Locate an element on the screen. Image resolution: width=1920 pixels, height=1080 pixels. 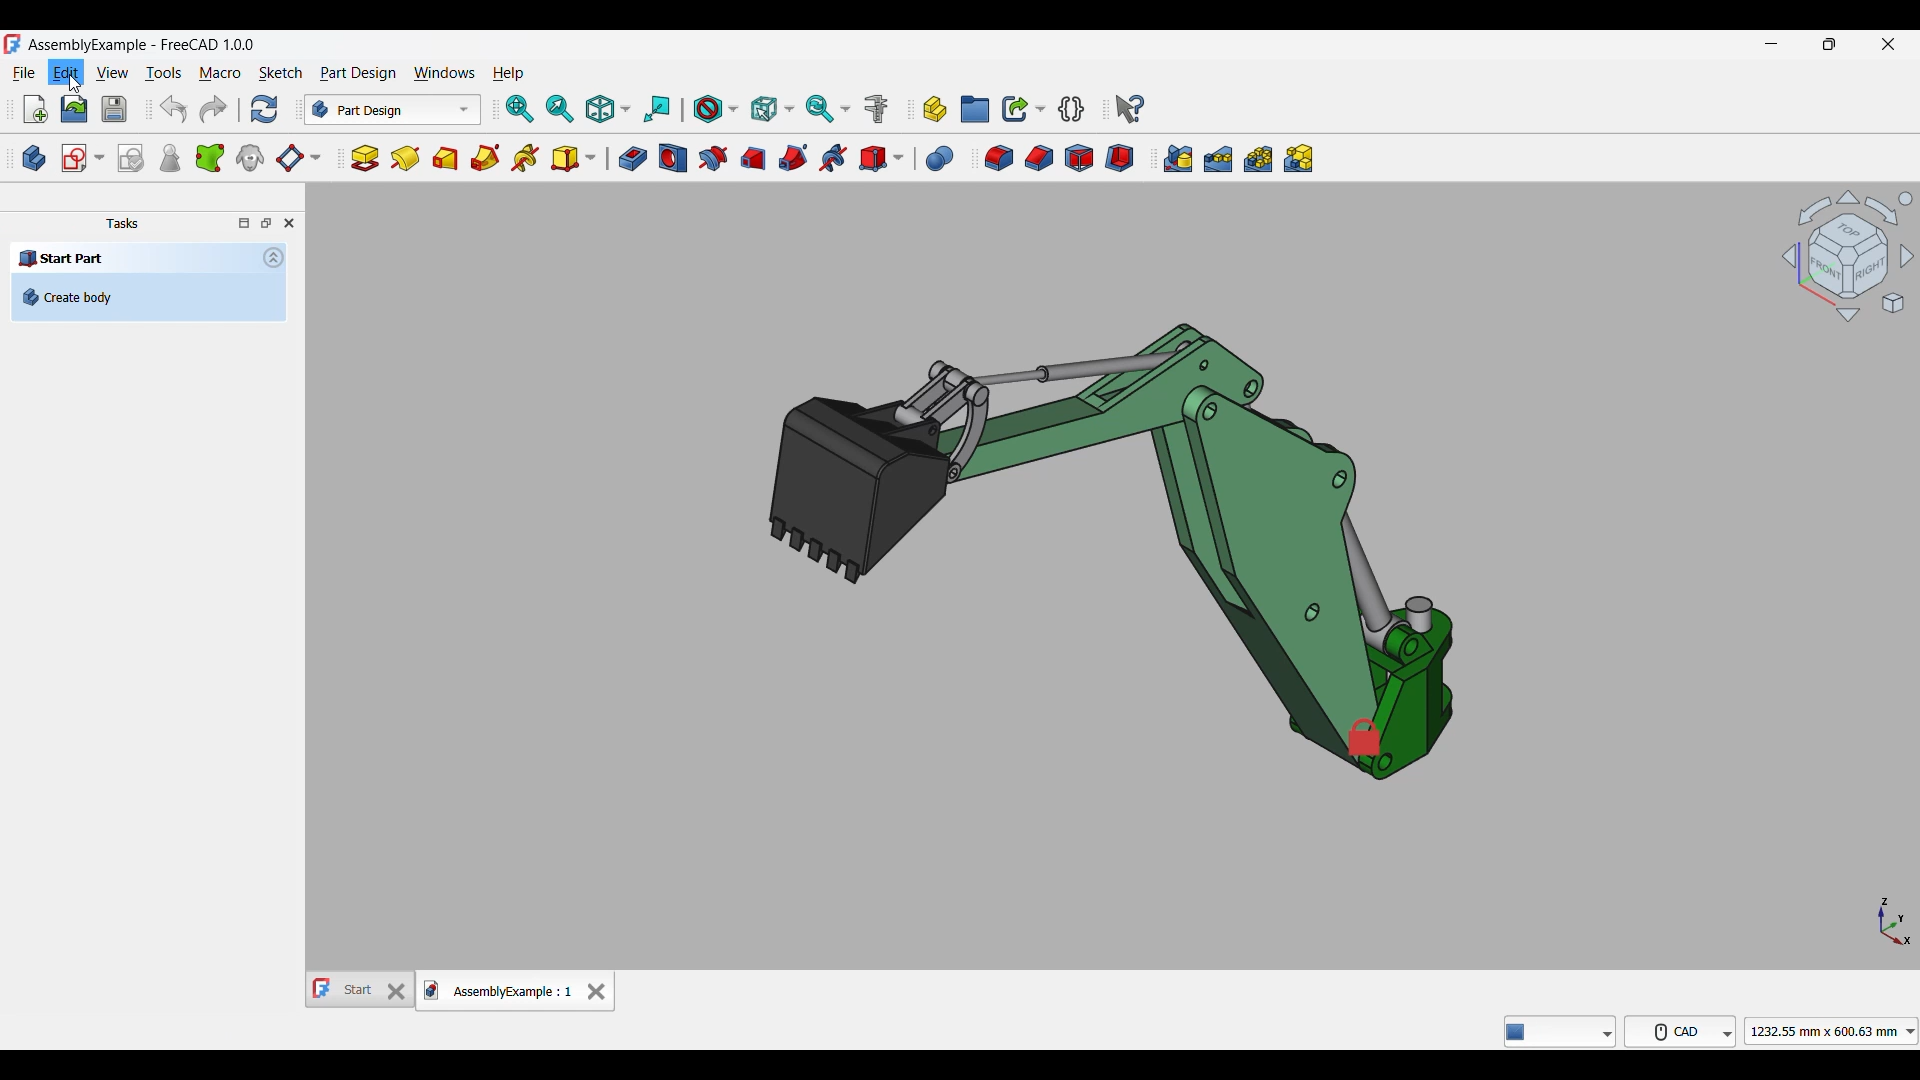
Create sketch options is located at coordinates (82, 159).